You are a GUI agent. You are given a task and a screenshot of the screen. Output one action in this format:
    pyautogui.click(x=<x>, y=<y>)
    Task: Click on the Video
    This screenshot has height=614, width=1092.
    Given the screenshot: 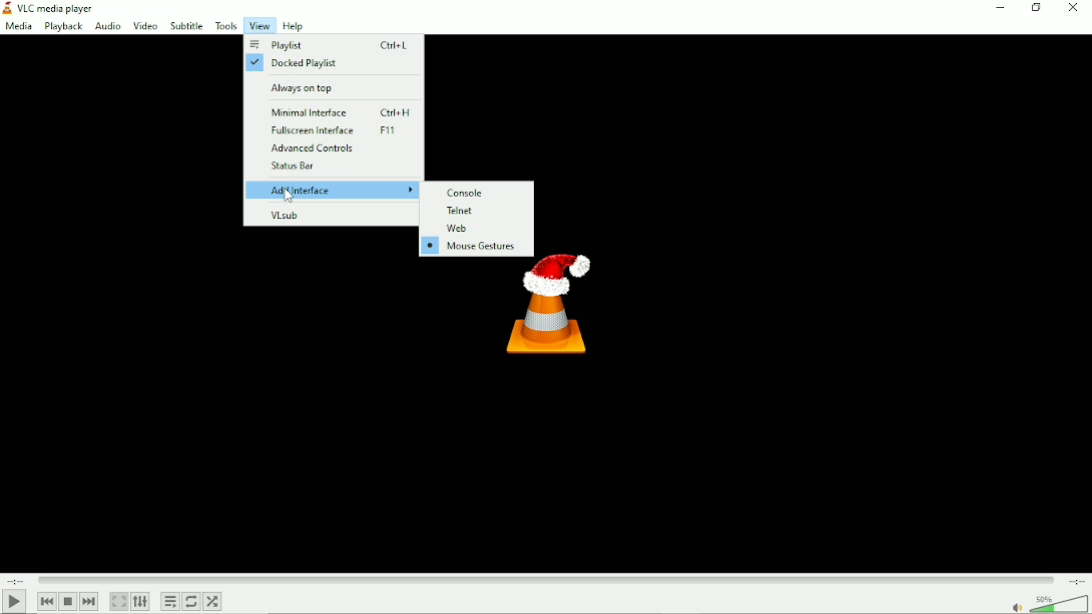 What is the action you would take?
    pyautogui.click(x=144, y=25)
    